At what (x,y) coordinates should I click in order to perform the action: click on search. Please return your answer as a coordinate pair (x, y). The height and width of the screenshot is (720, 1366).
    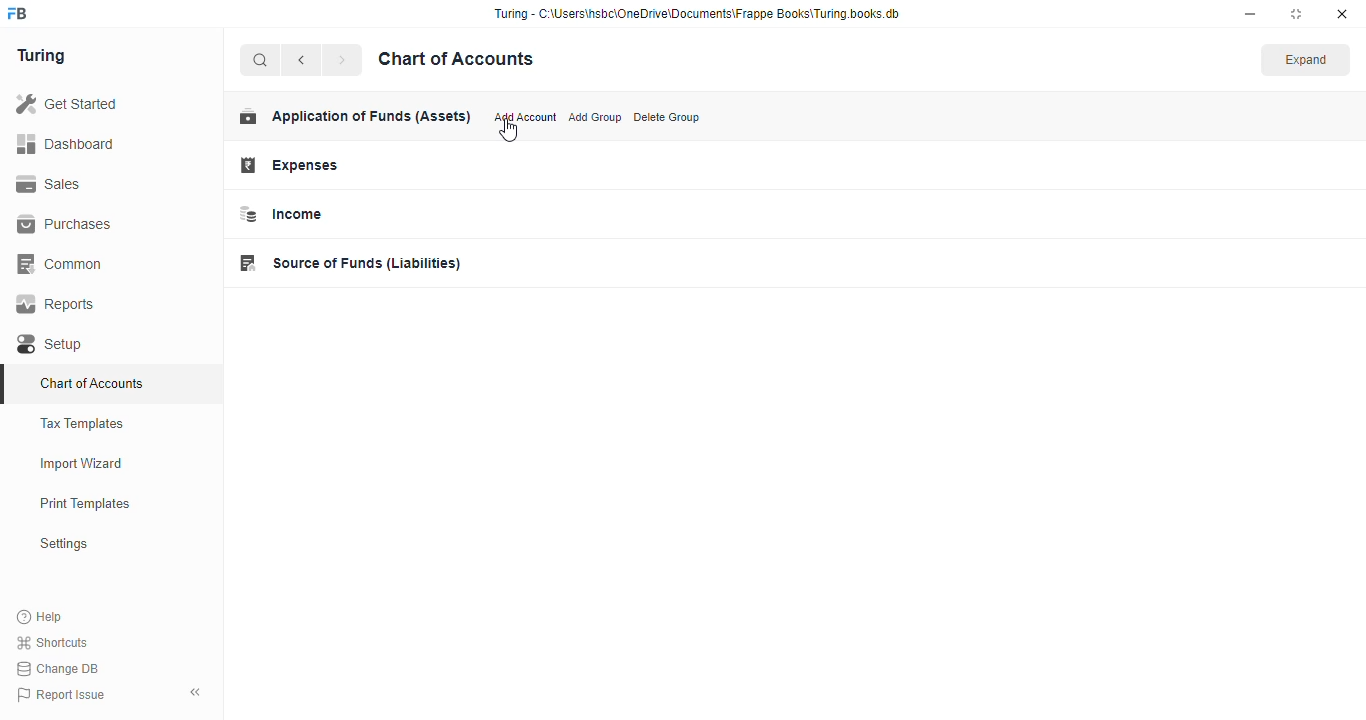
    Looking at the image, I should click on (261, 60).